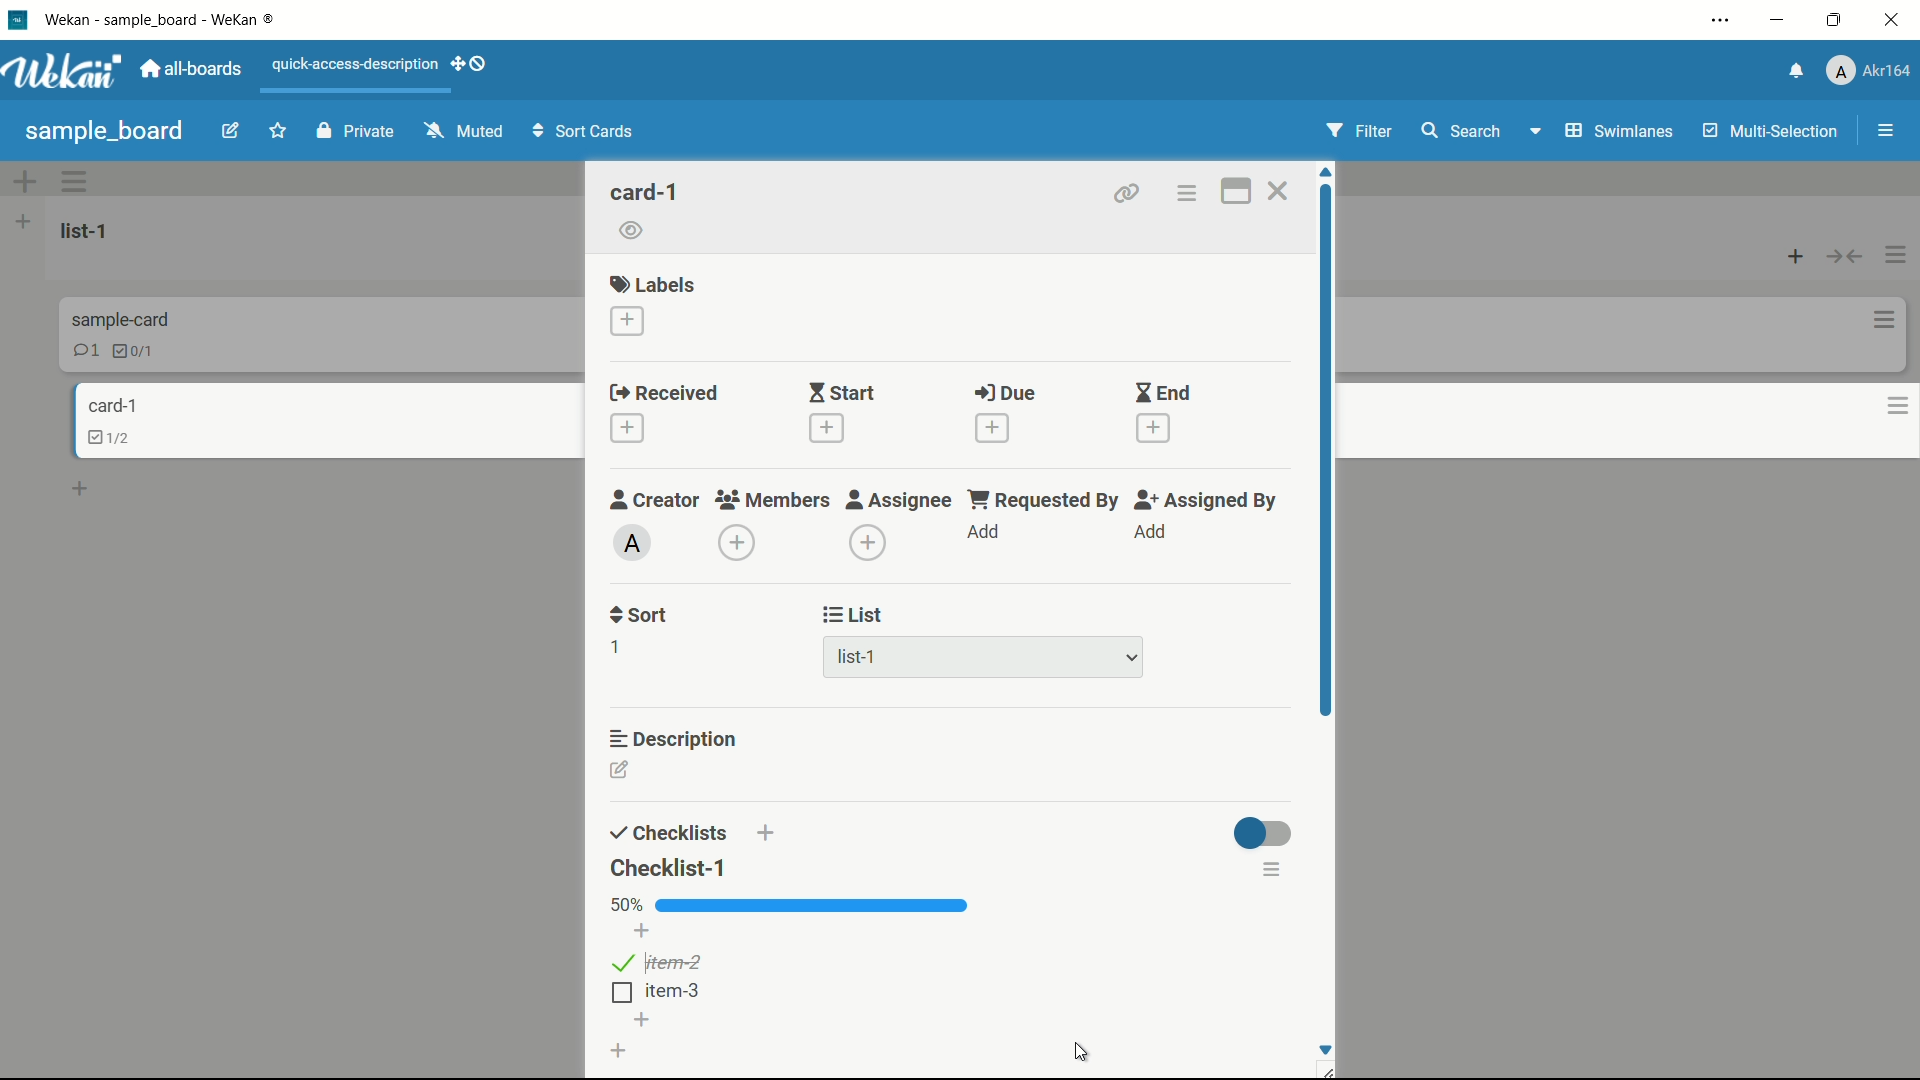 The height and width of the screenshot is (1080, 1920). I want to click on received, so click(668, 392).